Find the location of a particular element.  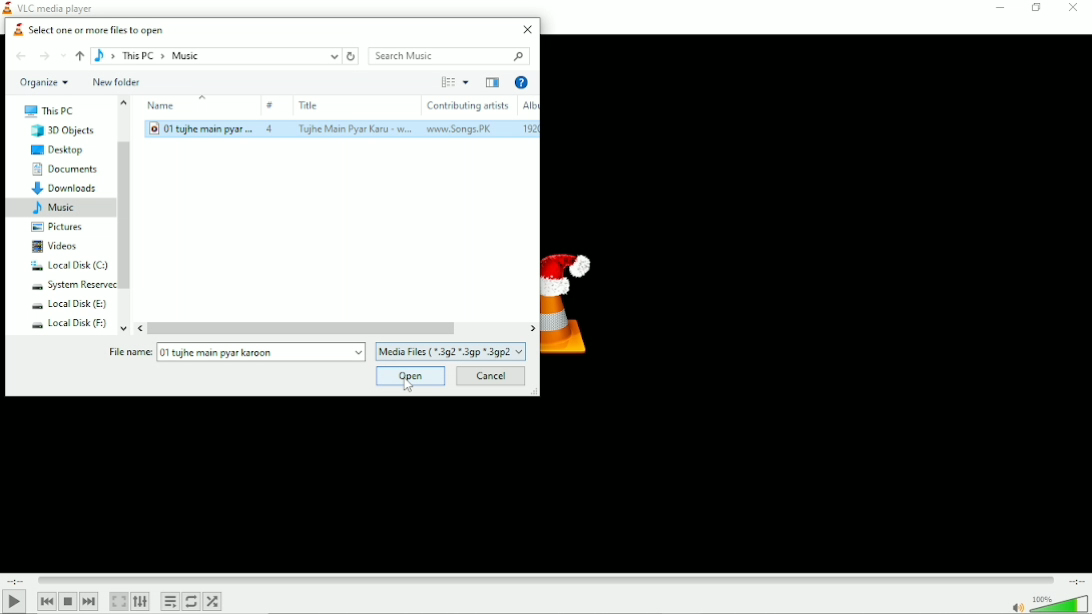

Local Disk (C:) is located at coordinates (67, 266).